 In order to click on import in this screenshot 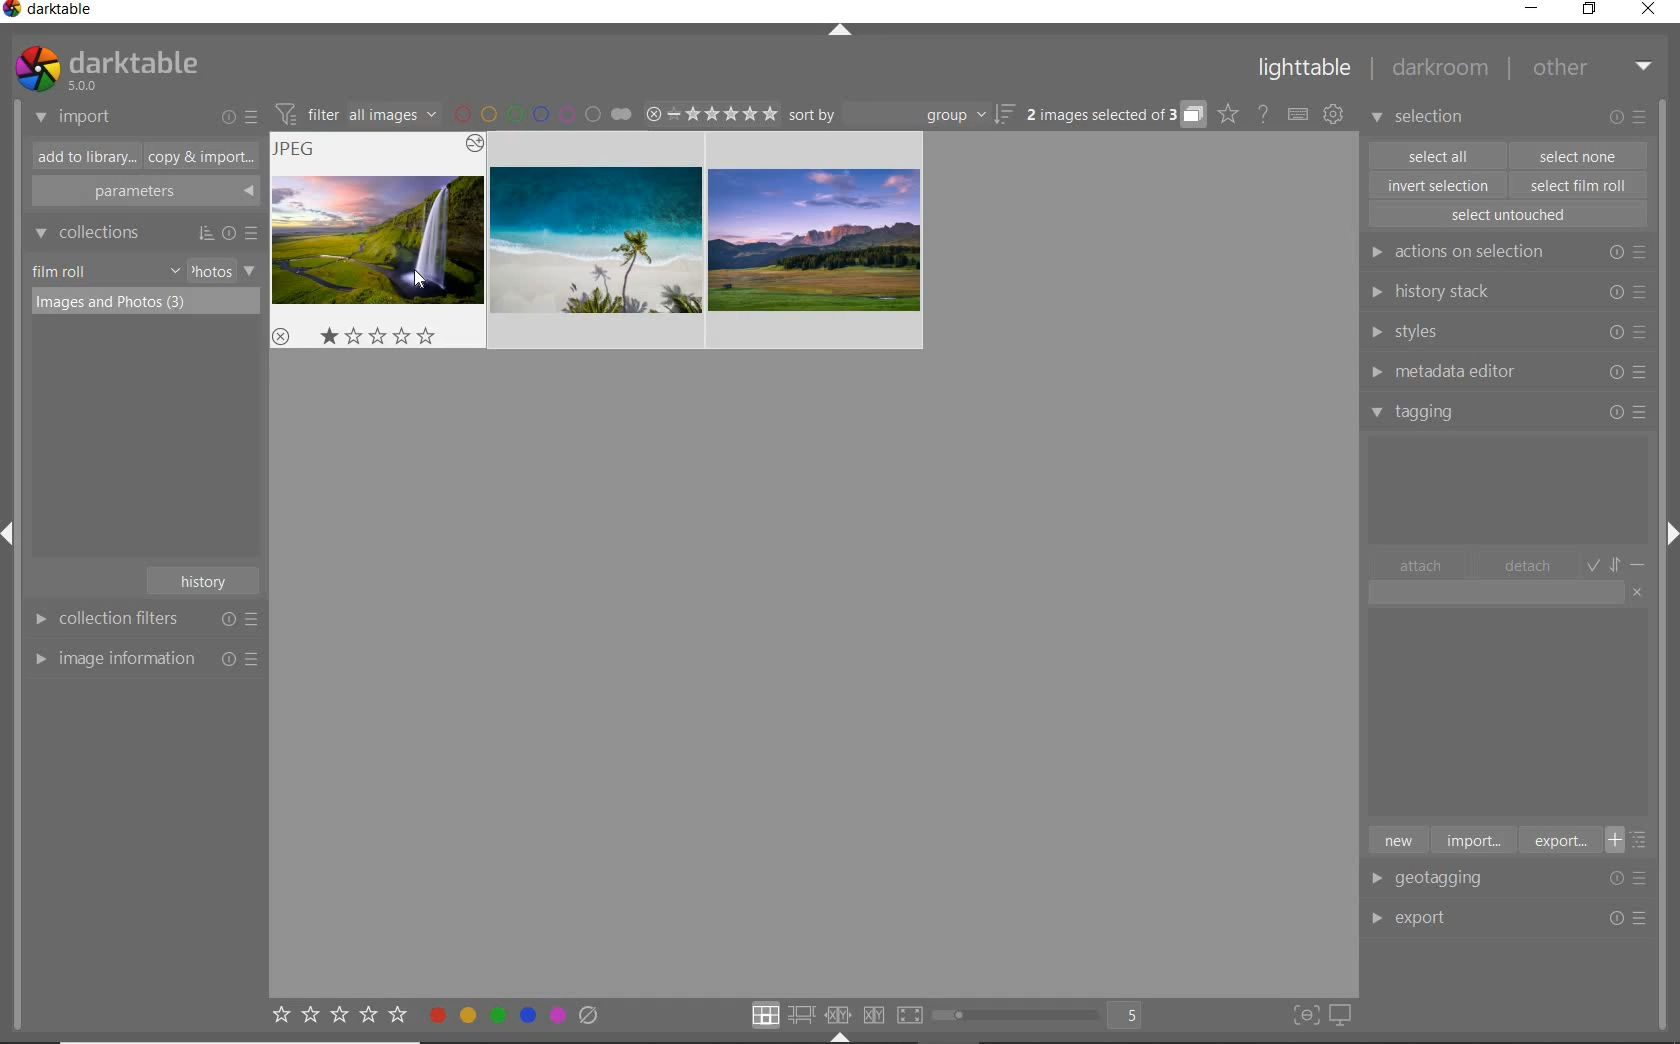, I will do `click(1472, 839)`.